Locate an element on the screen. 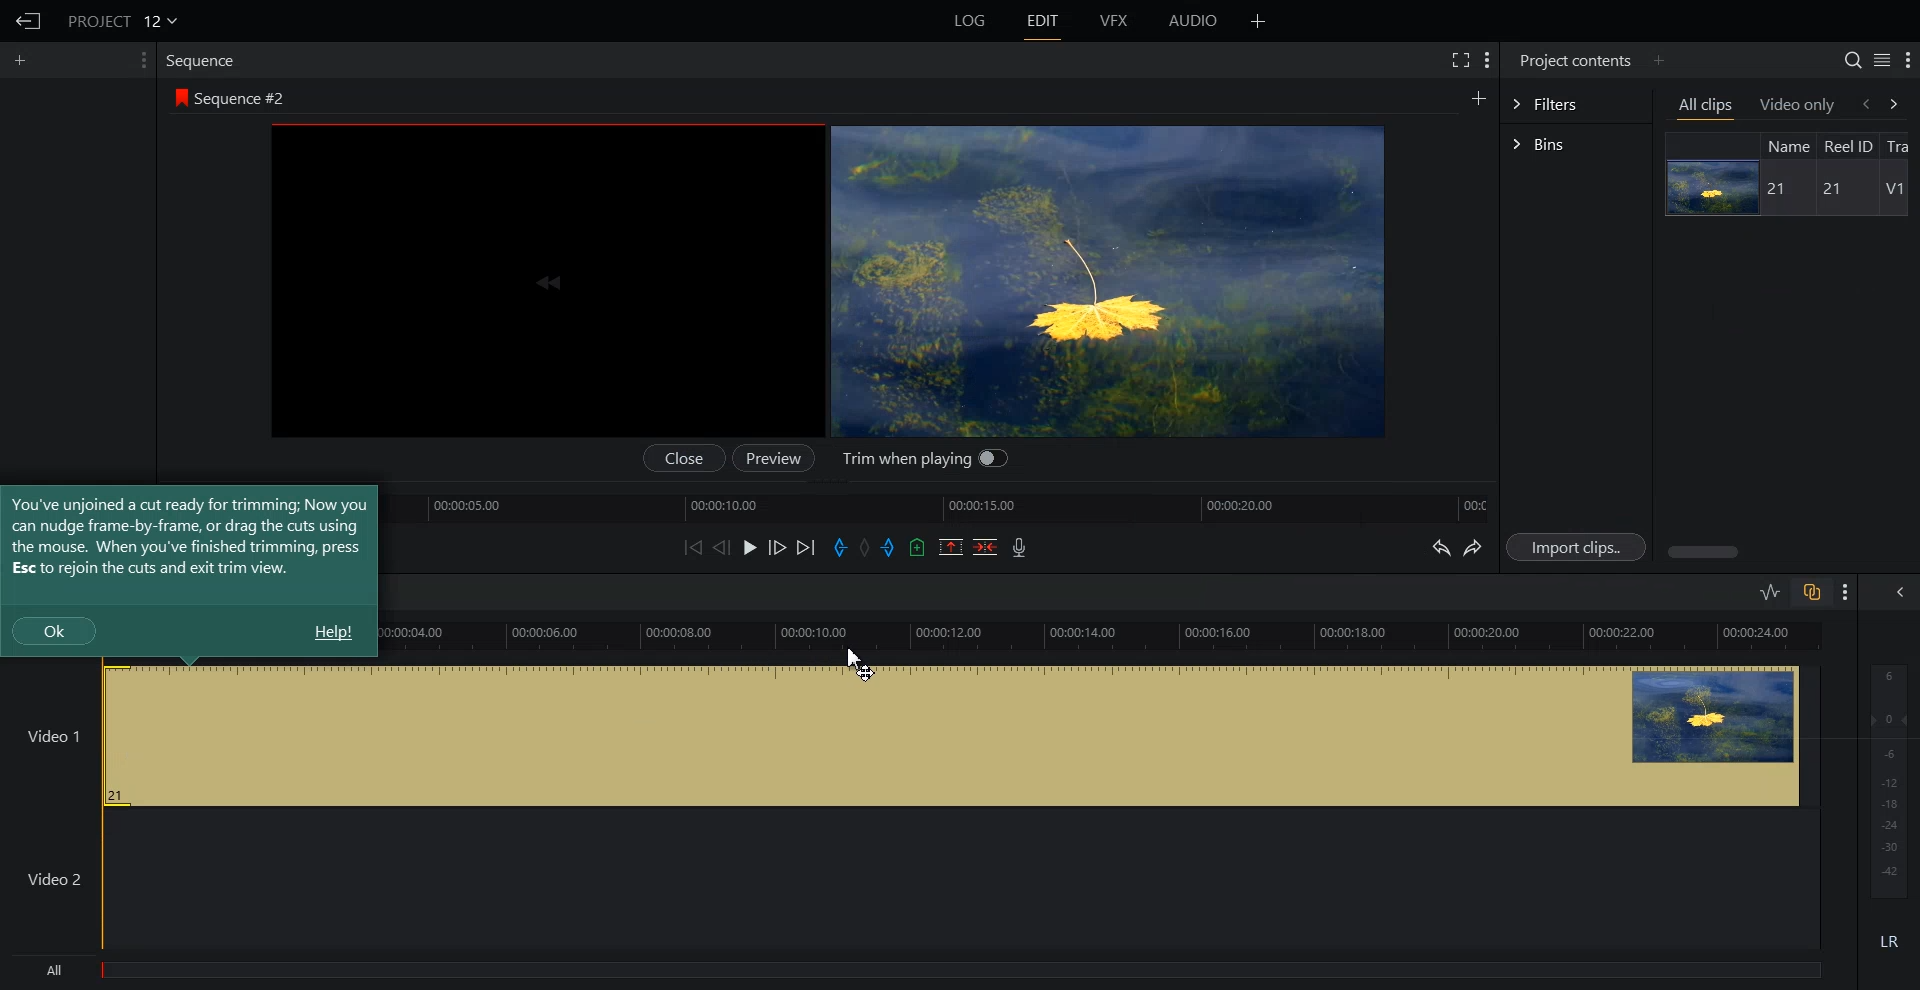  Clear all Marks is located at coordinates (865, 546).